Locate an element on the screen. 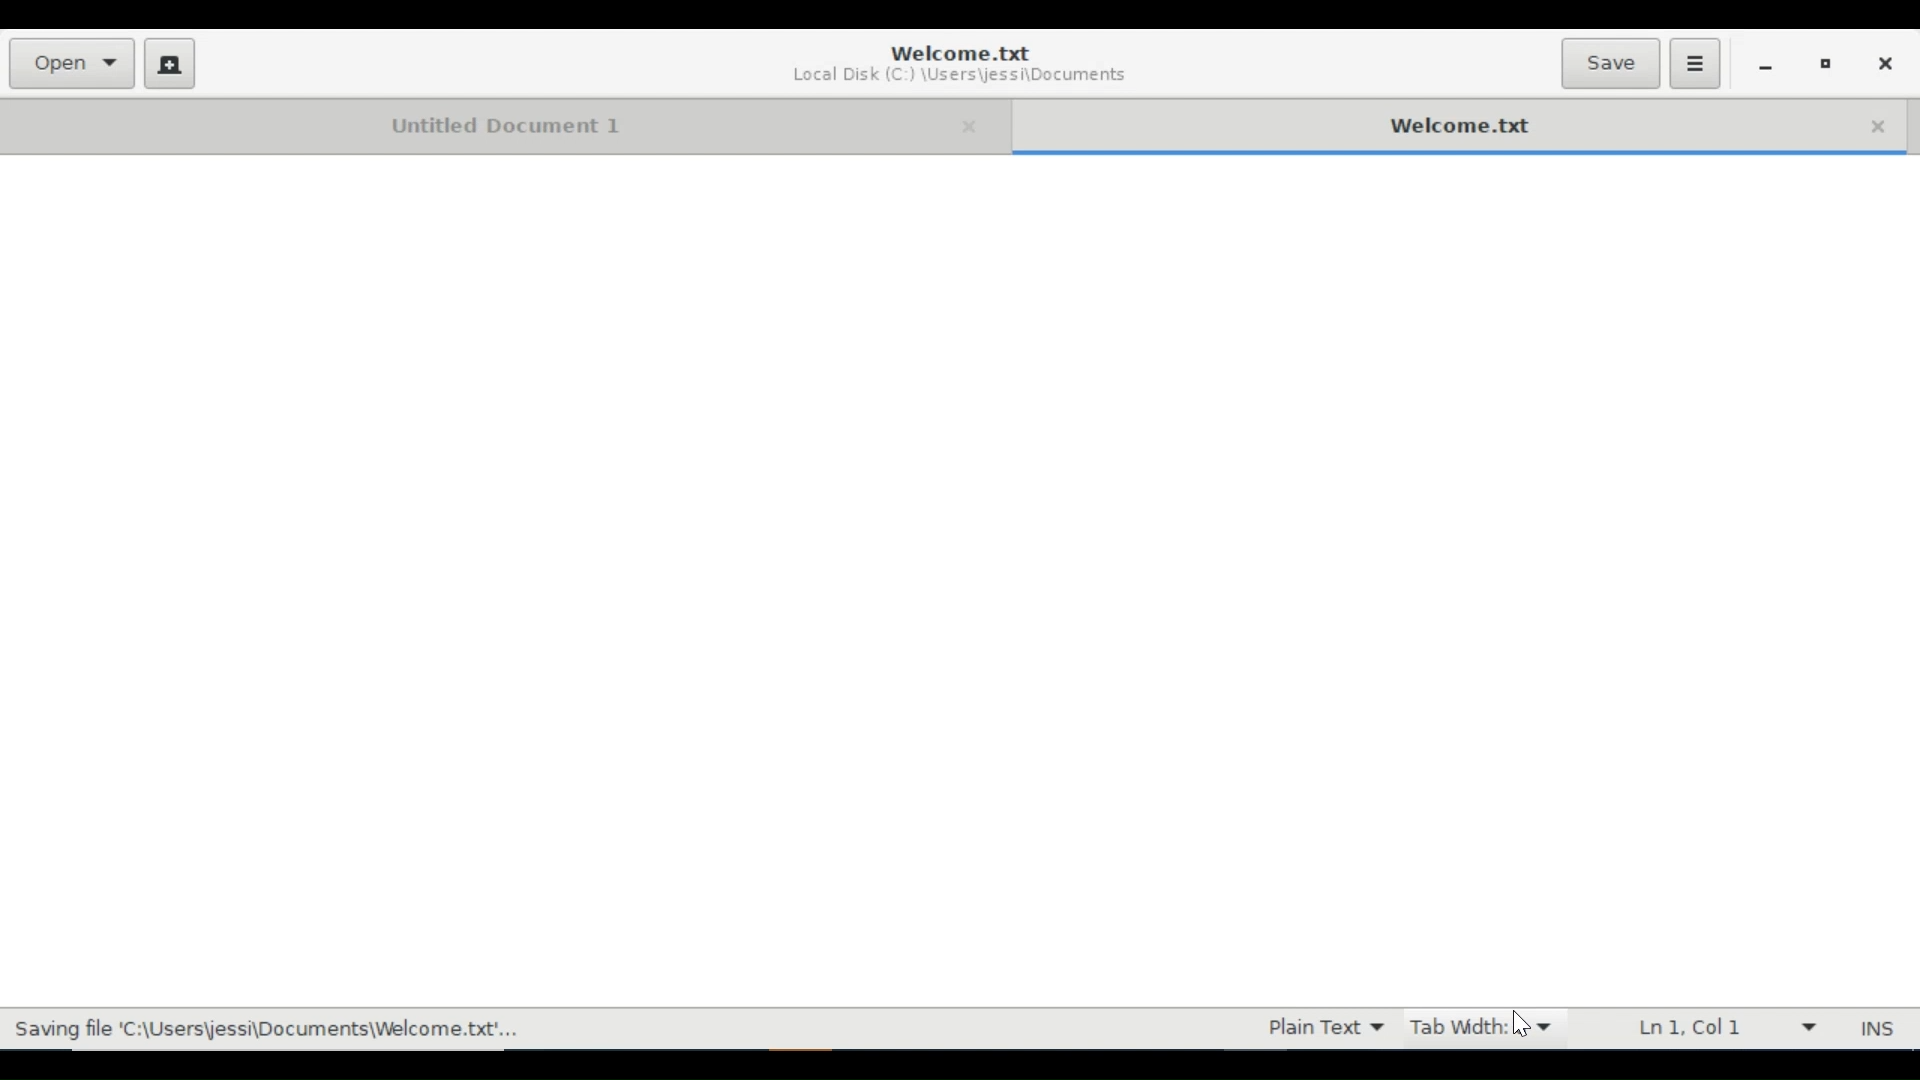  Tab Width 13 is located at coordinates (1485, 1027).